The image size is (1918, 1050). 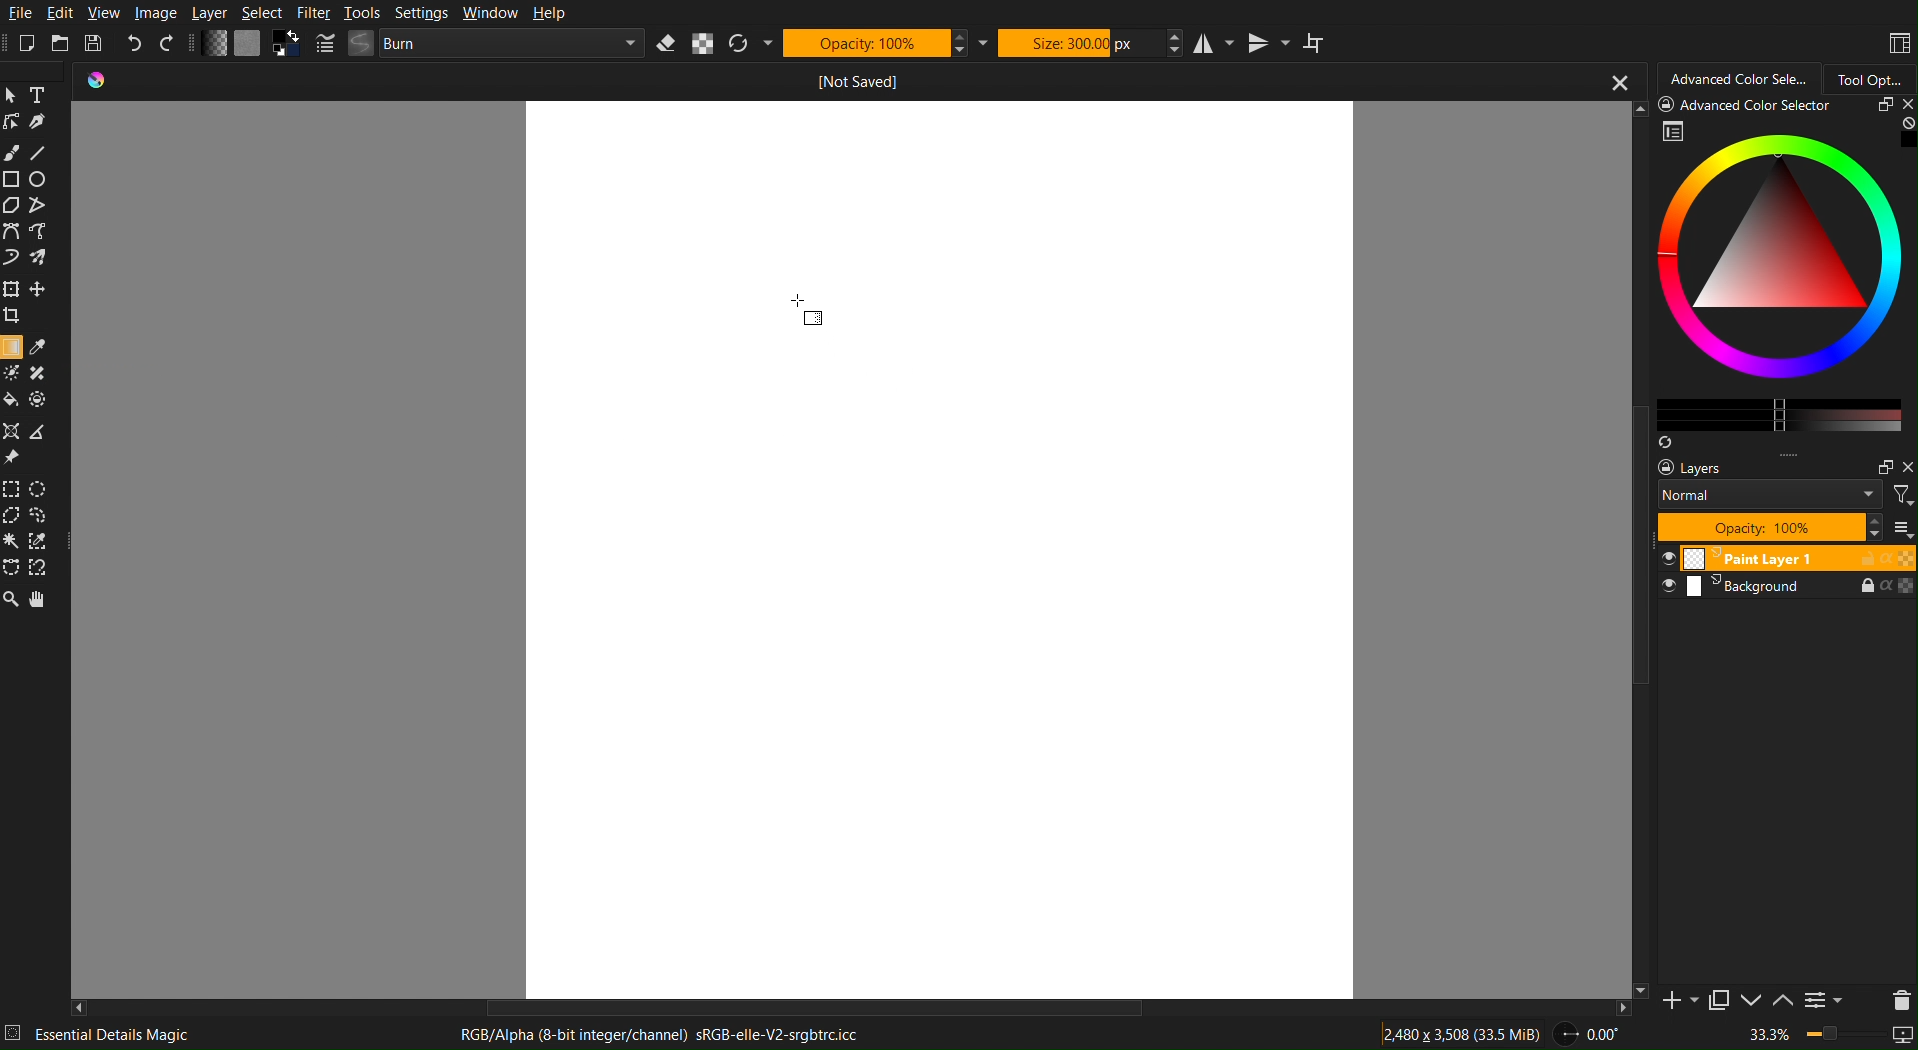 What do you see at coordinates (853, 82) in the screenshot?
I see `Current document` at bounding box center [853, 82].